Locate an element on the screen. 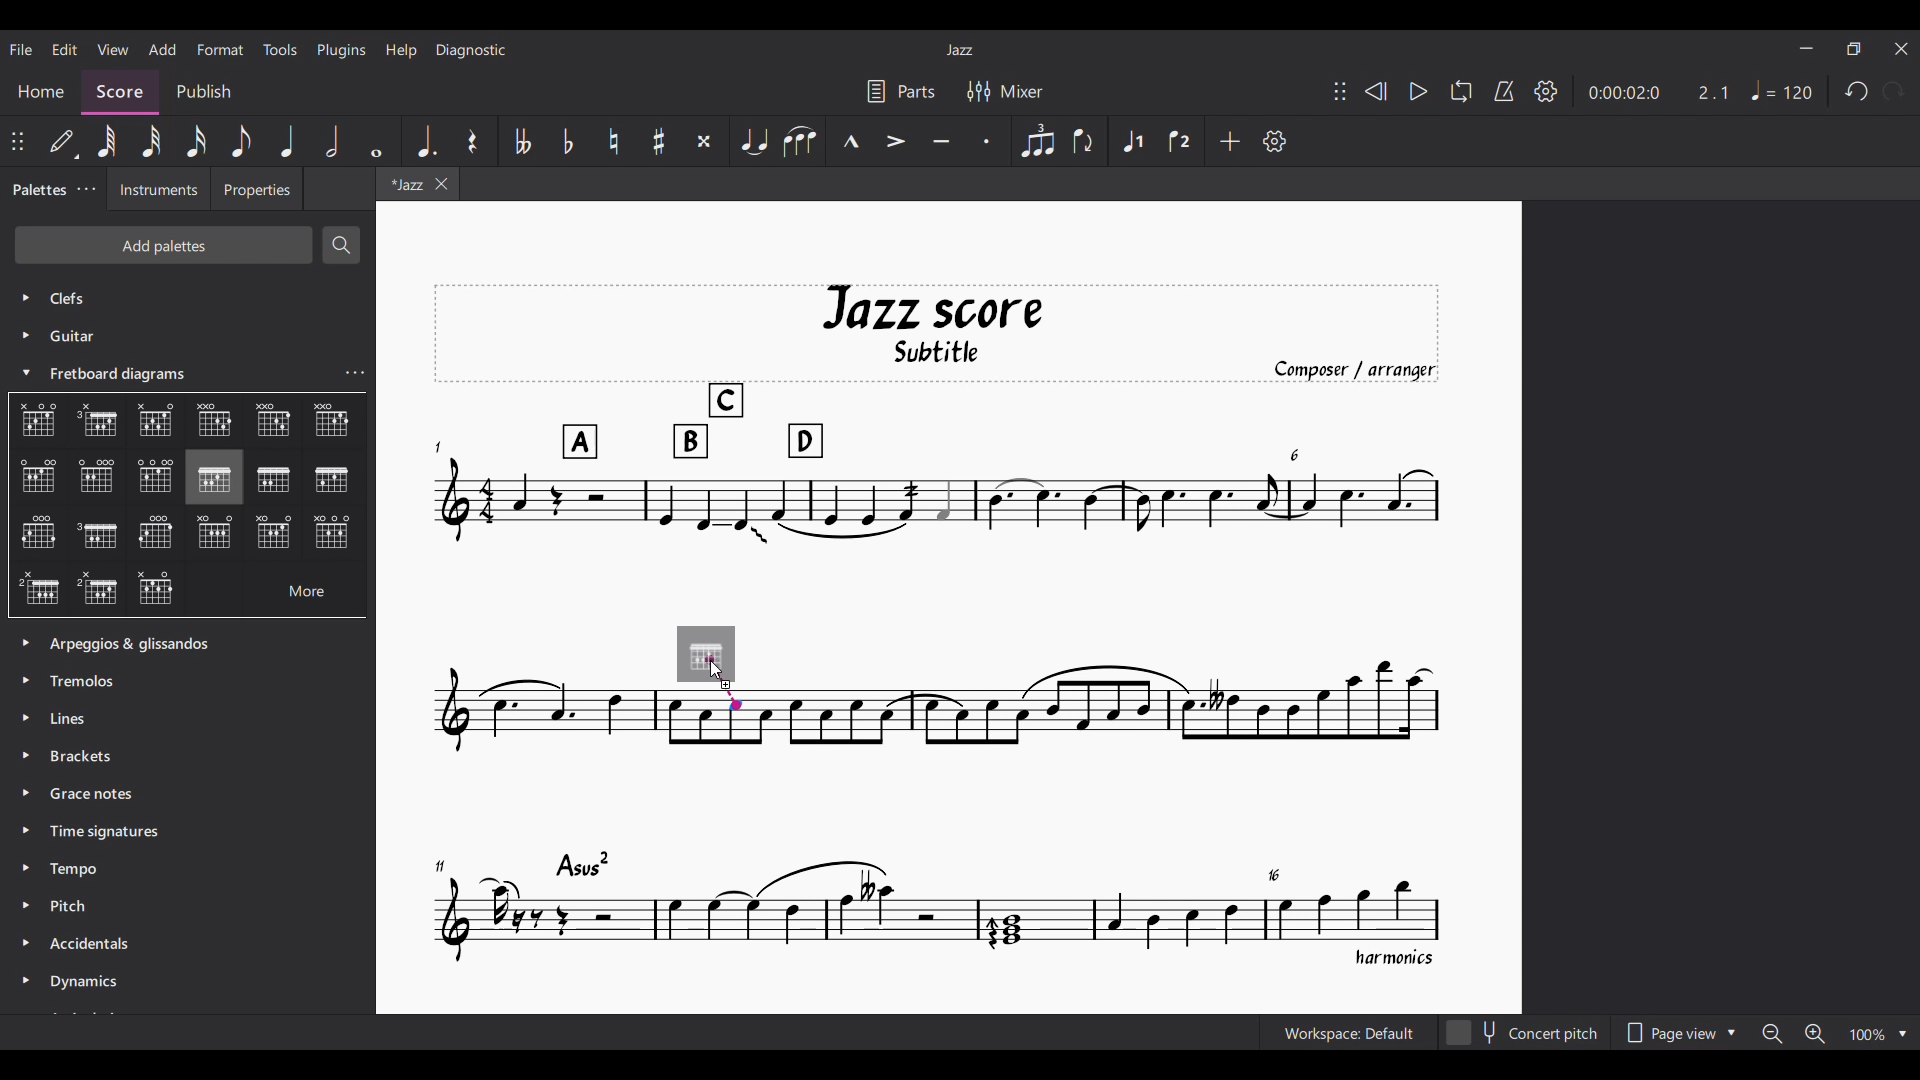  Chart 12 is located at coordinates (37, 534).